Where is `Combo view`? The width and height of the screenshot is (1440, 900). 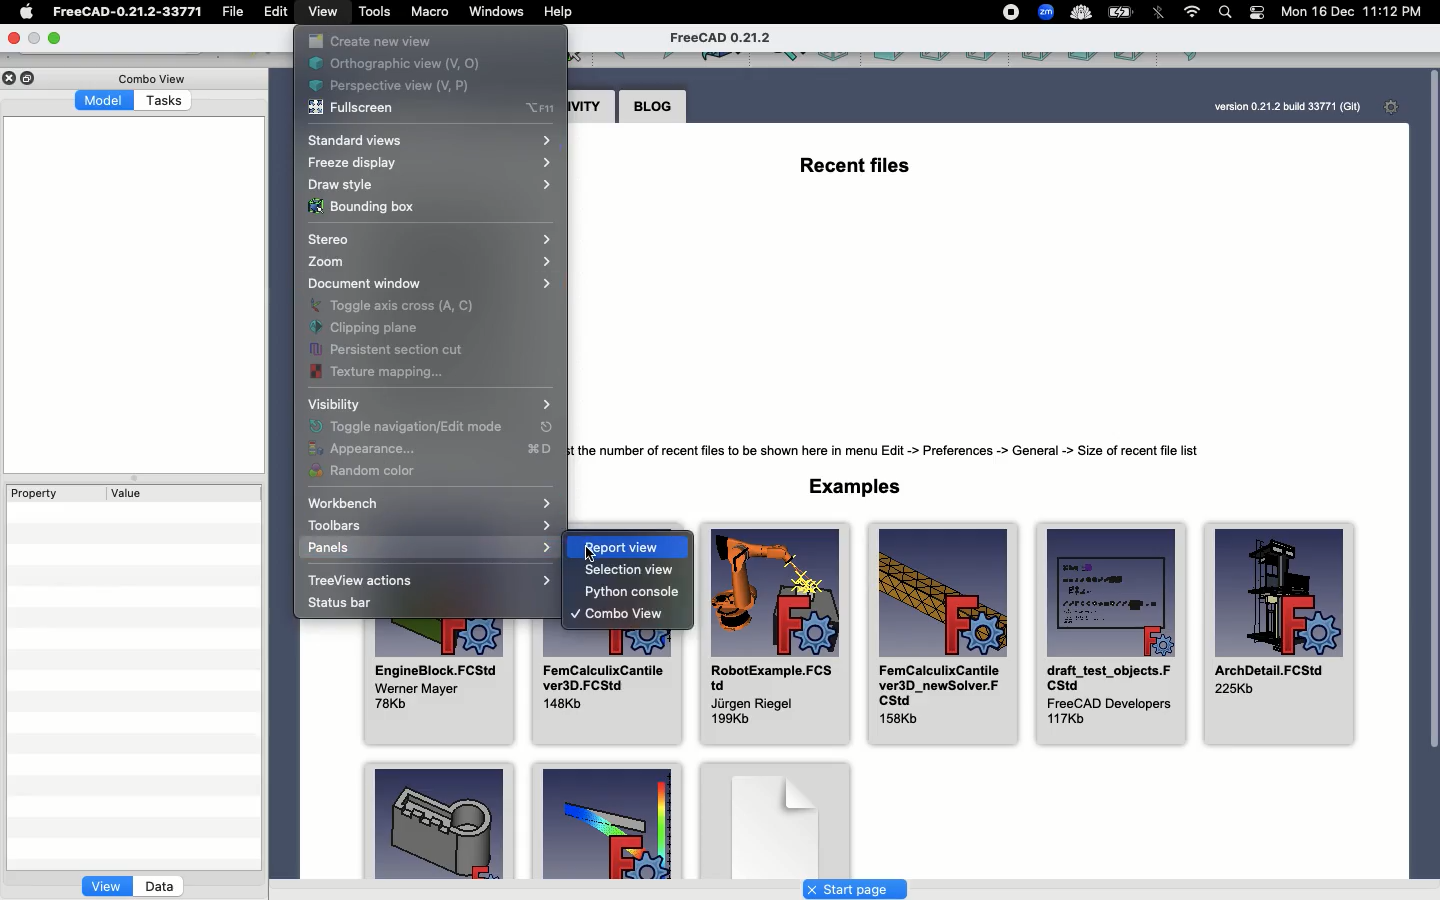 Combo view is located at coordinates (617, 616).